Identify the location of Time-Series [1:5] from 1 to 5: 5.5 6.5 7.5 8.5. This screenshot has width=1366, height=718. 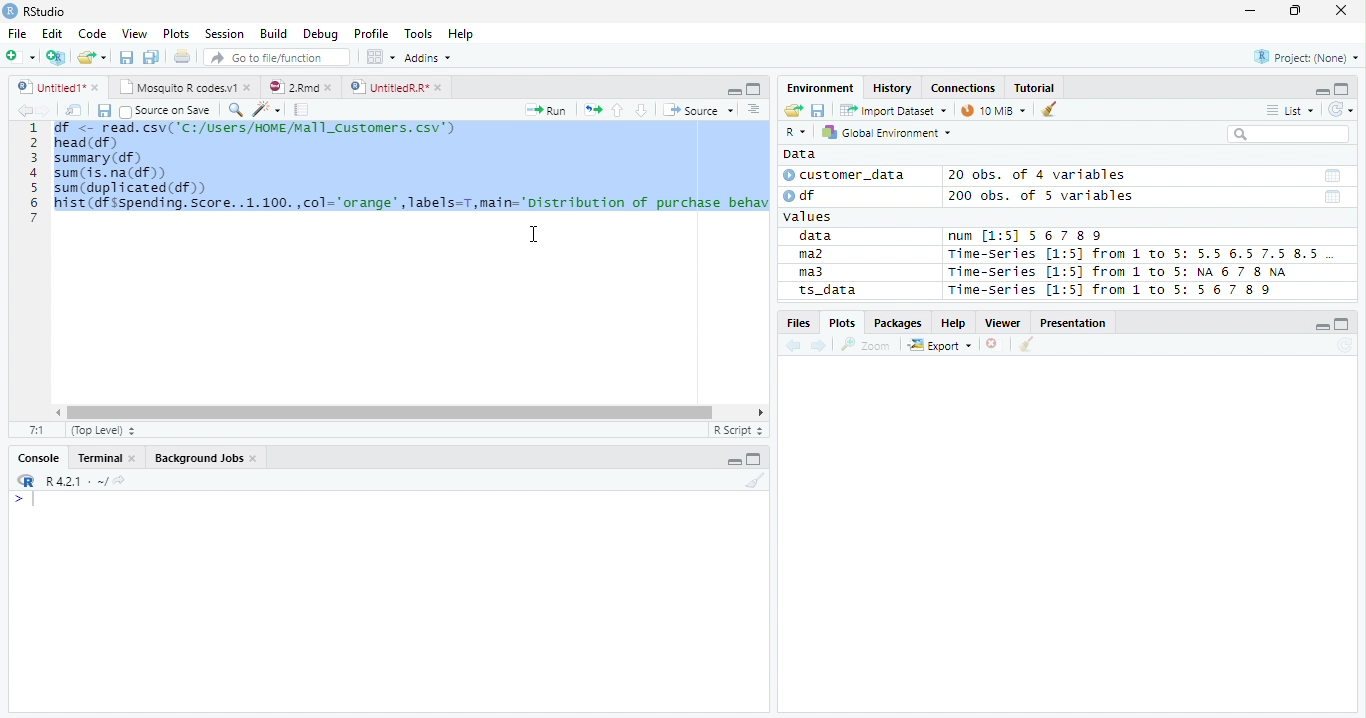
(1137, 255).